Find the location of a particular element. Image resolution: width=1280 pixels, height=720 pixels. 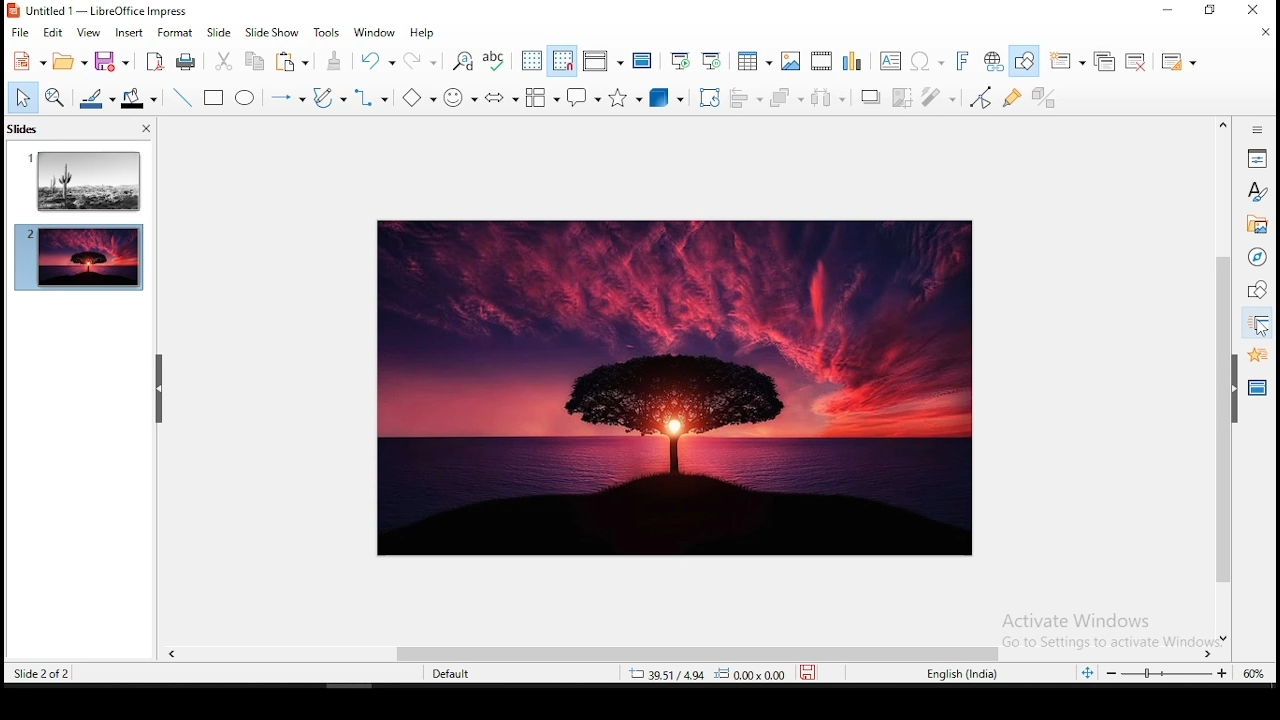

toggle extrusiuon is located at coordinates (1043, 96).